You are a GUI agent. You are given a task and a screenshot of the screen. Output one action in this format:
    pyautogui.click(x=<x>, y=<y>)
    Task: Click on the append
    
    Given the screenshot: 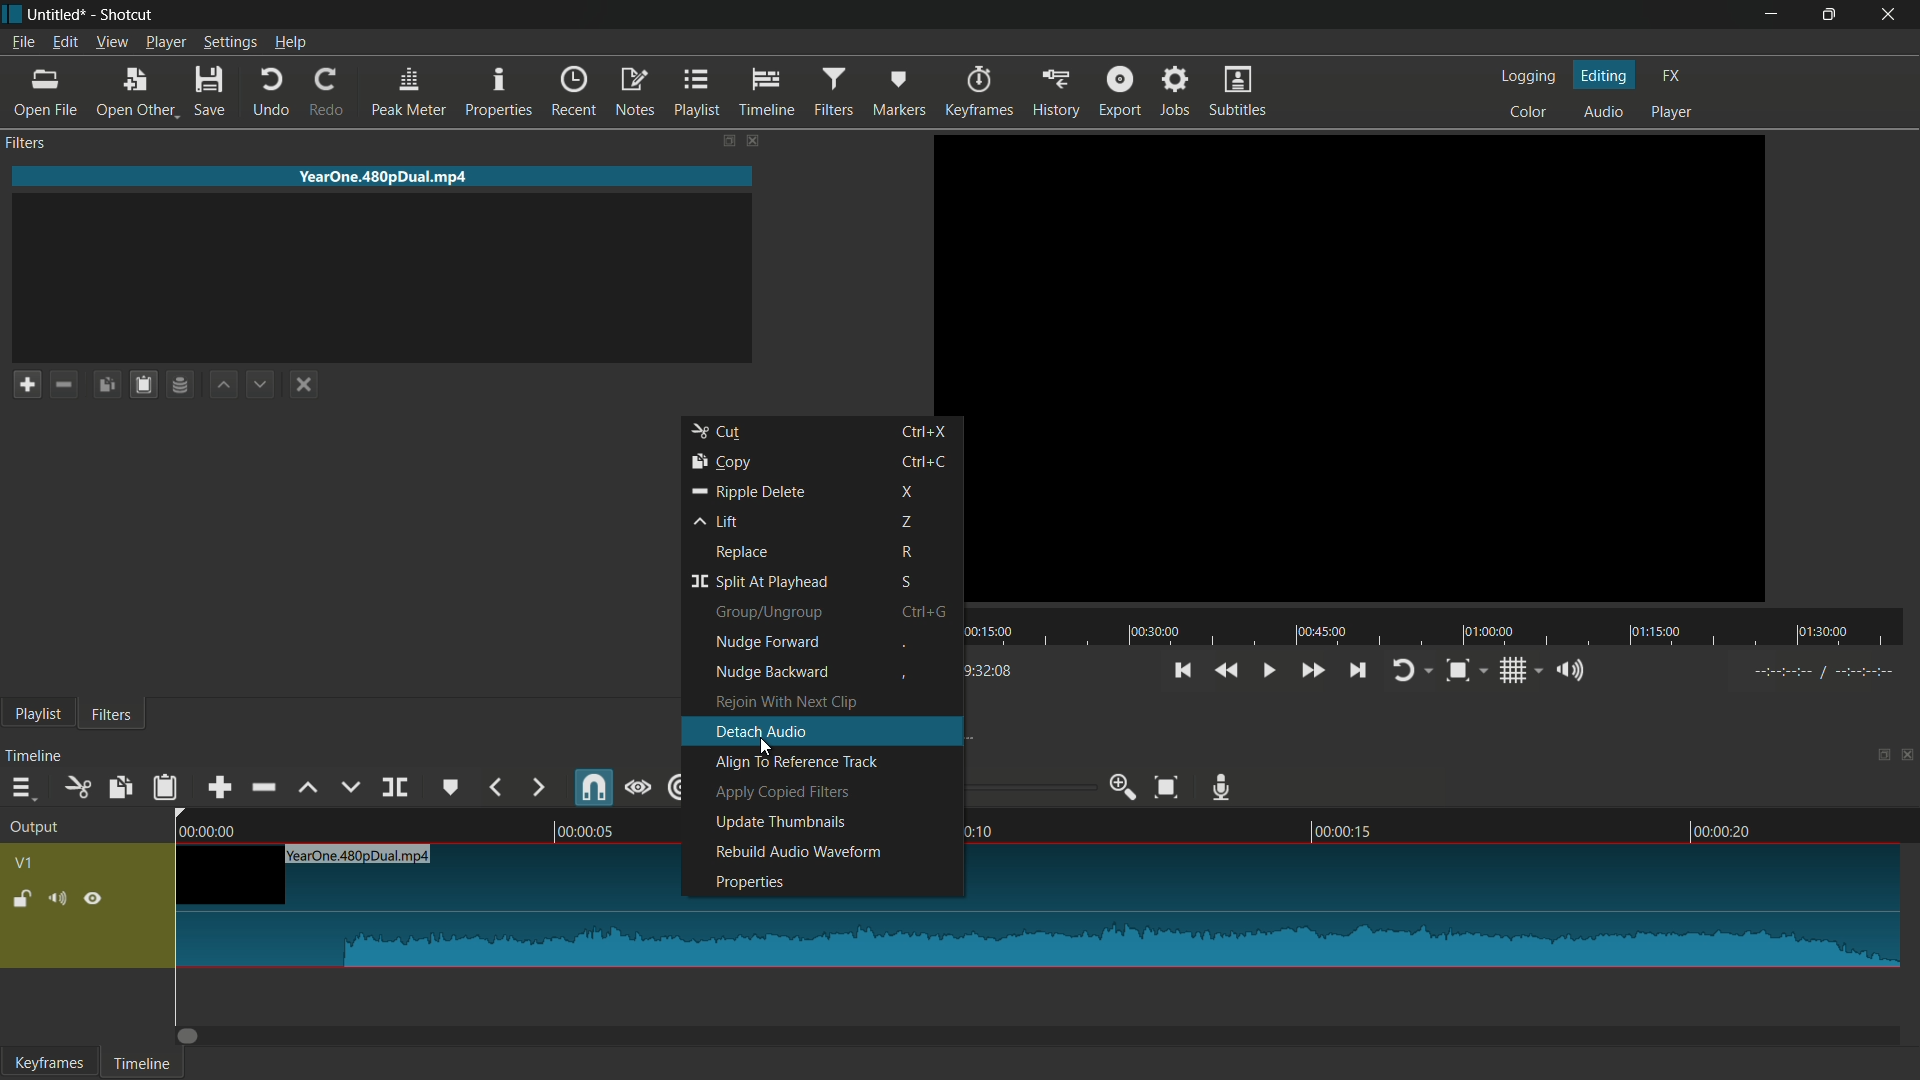 What is the action you would take?
    pyautogui.click(x=219, y=788)
    